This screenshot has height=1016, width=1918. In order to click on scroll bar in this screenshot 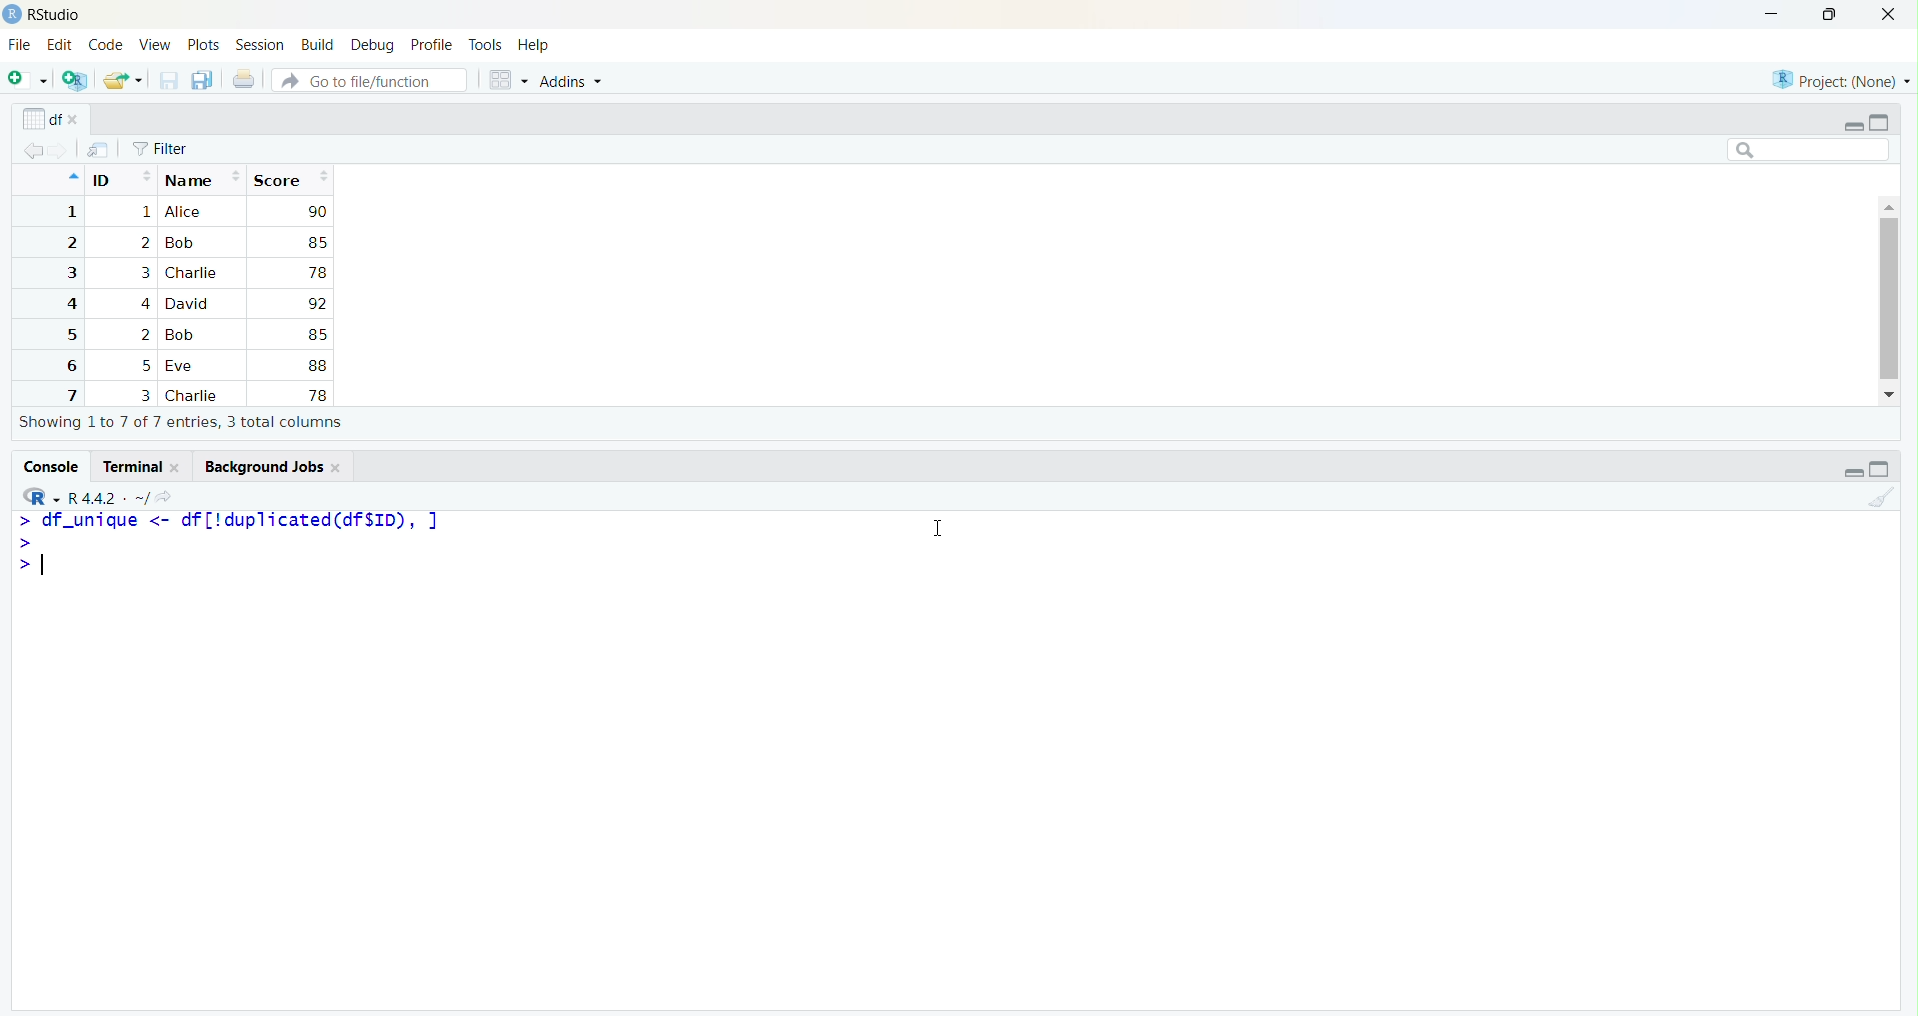, I will do `click(1888, 298)`.